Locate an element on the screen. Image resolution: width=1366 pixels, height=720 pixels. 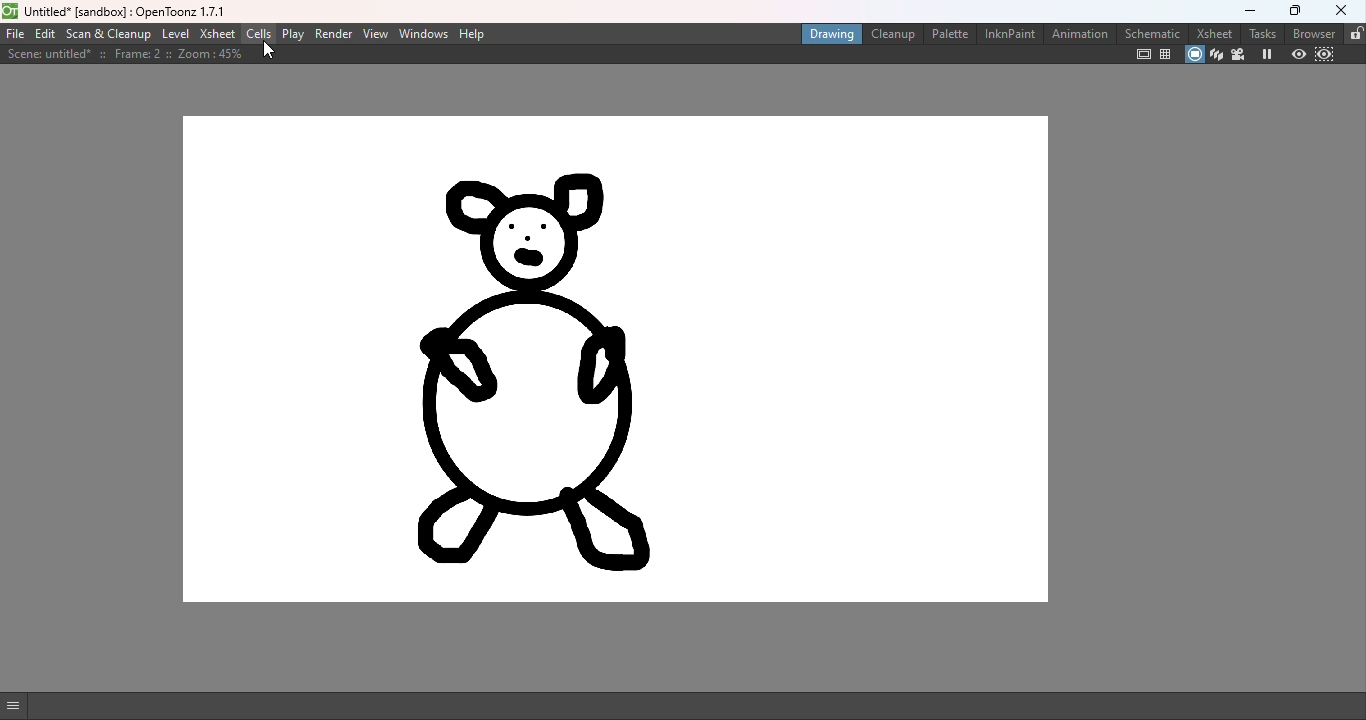
Help is located at coordinates (475, 34).